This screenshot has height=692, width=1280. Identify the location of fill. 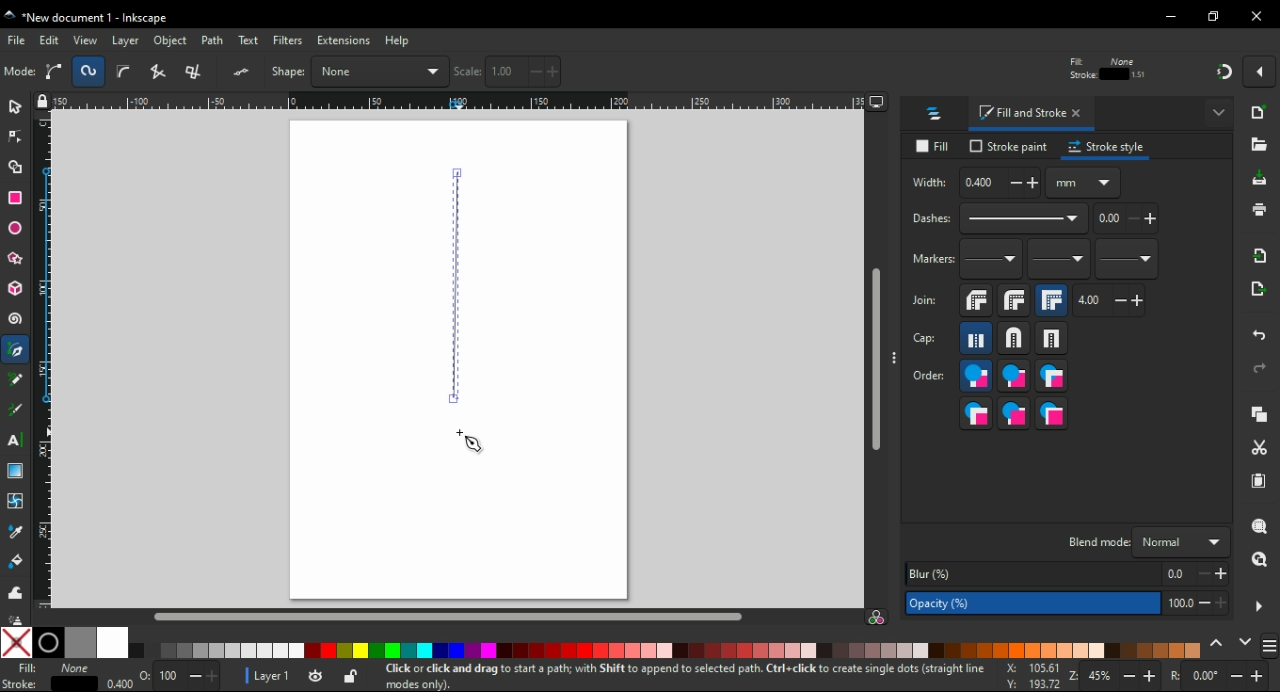
(936, 147).